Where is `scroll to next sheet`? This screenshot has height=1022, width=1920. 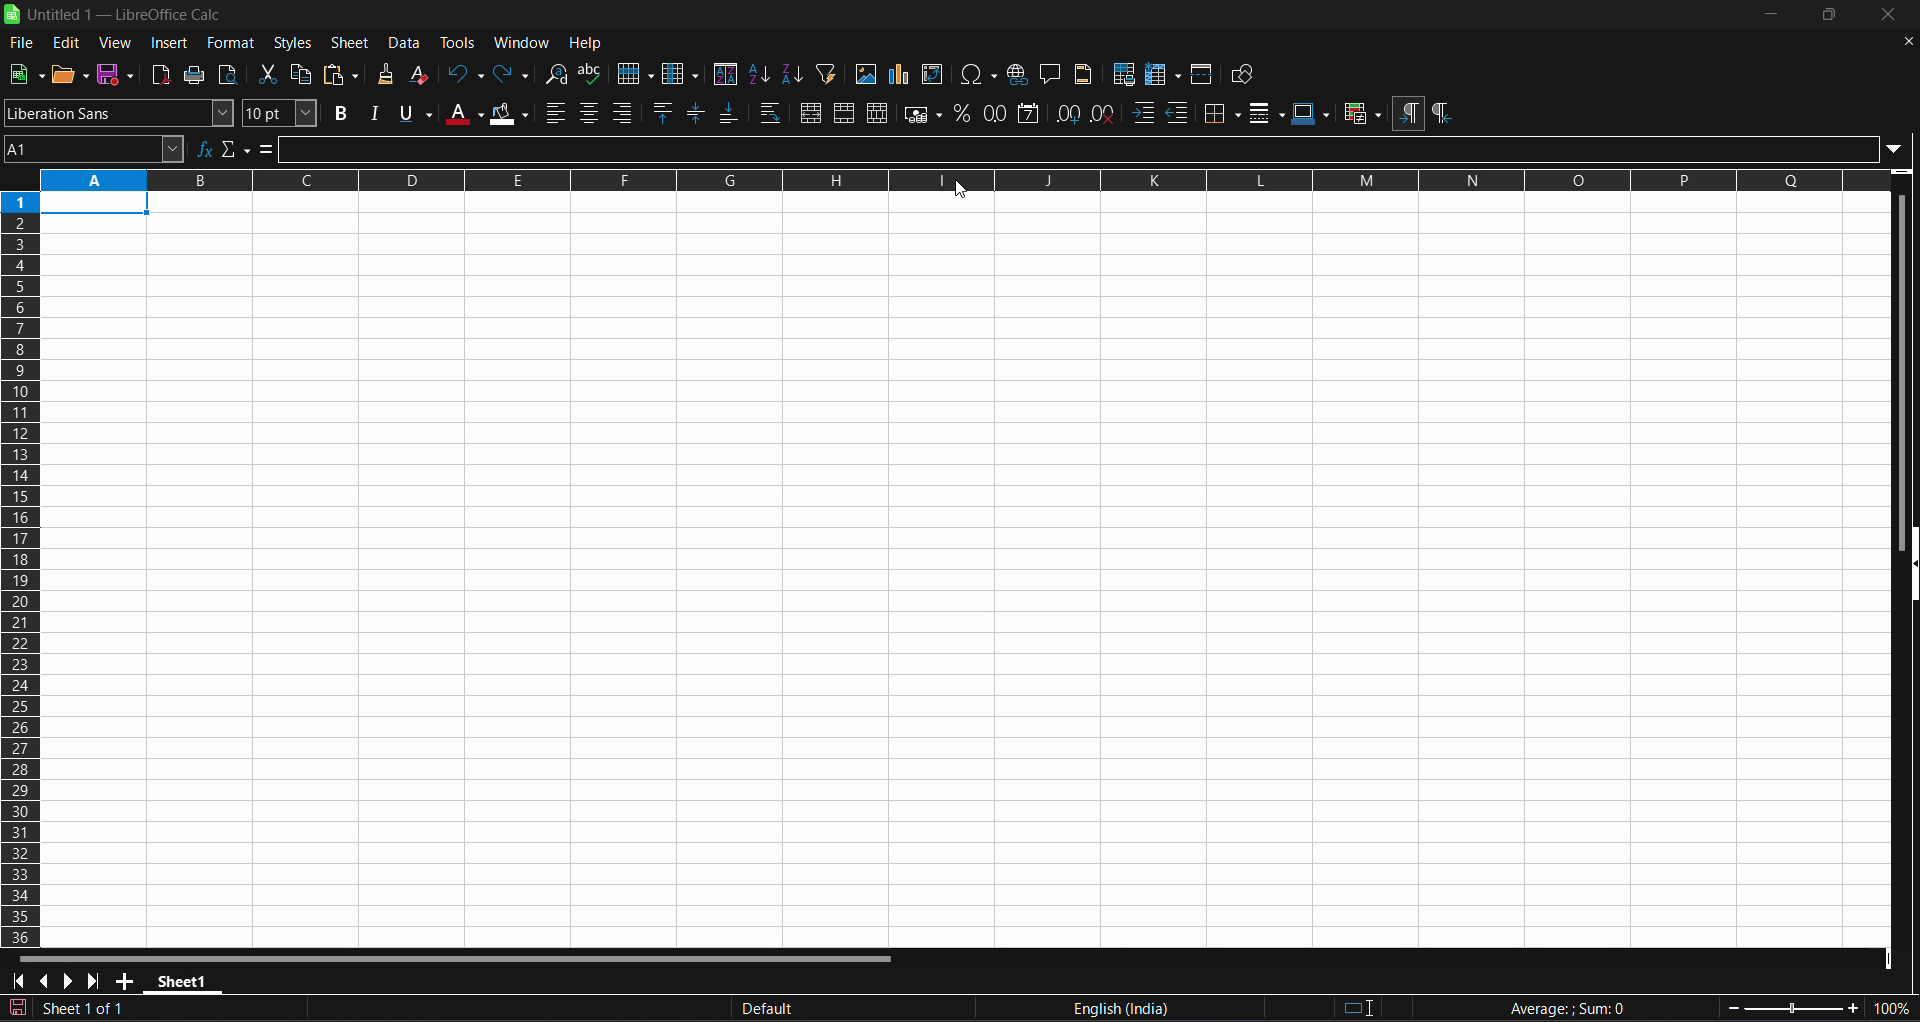 scroll to next sheet is located at coordinates (68, 973).